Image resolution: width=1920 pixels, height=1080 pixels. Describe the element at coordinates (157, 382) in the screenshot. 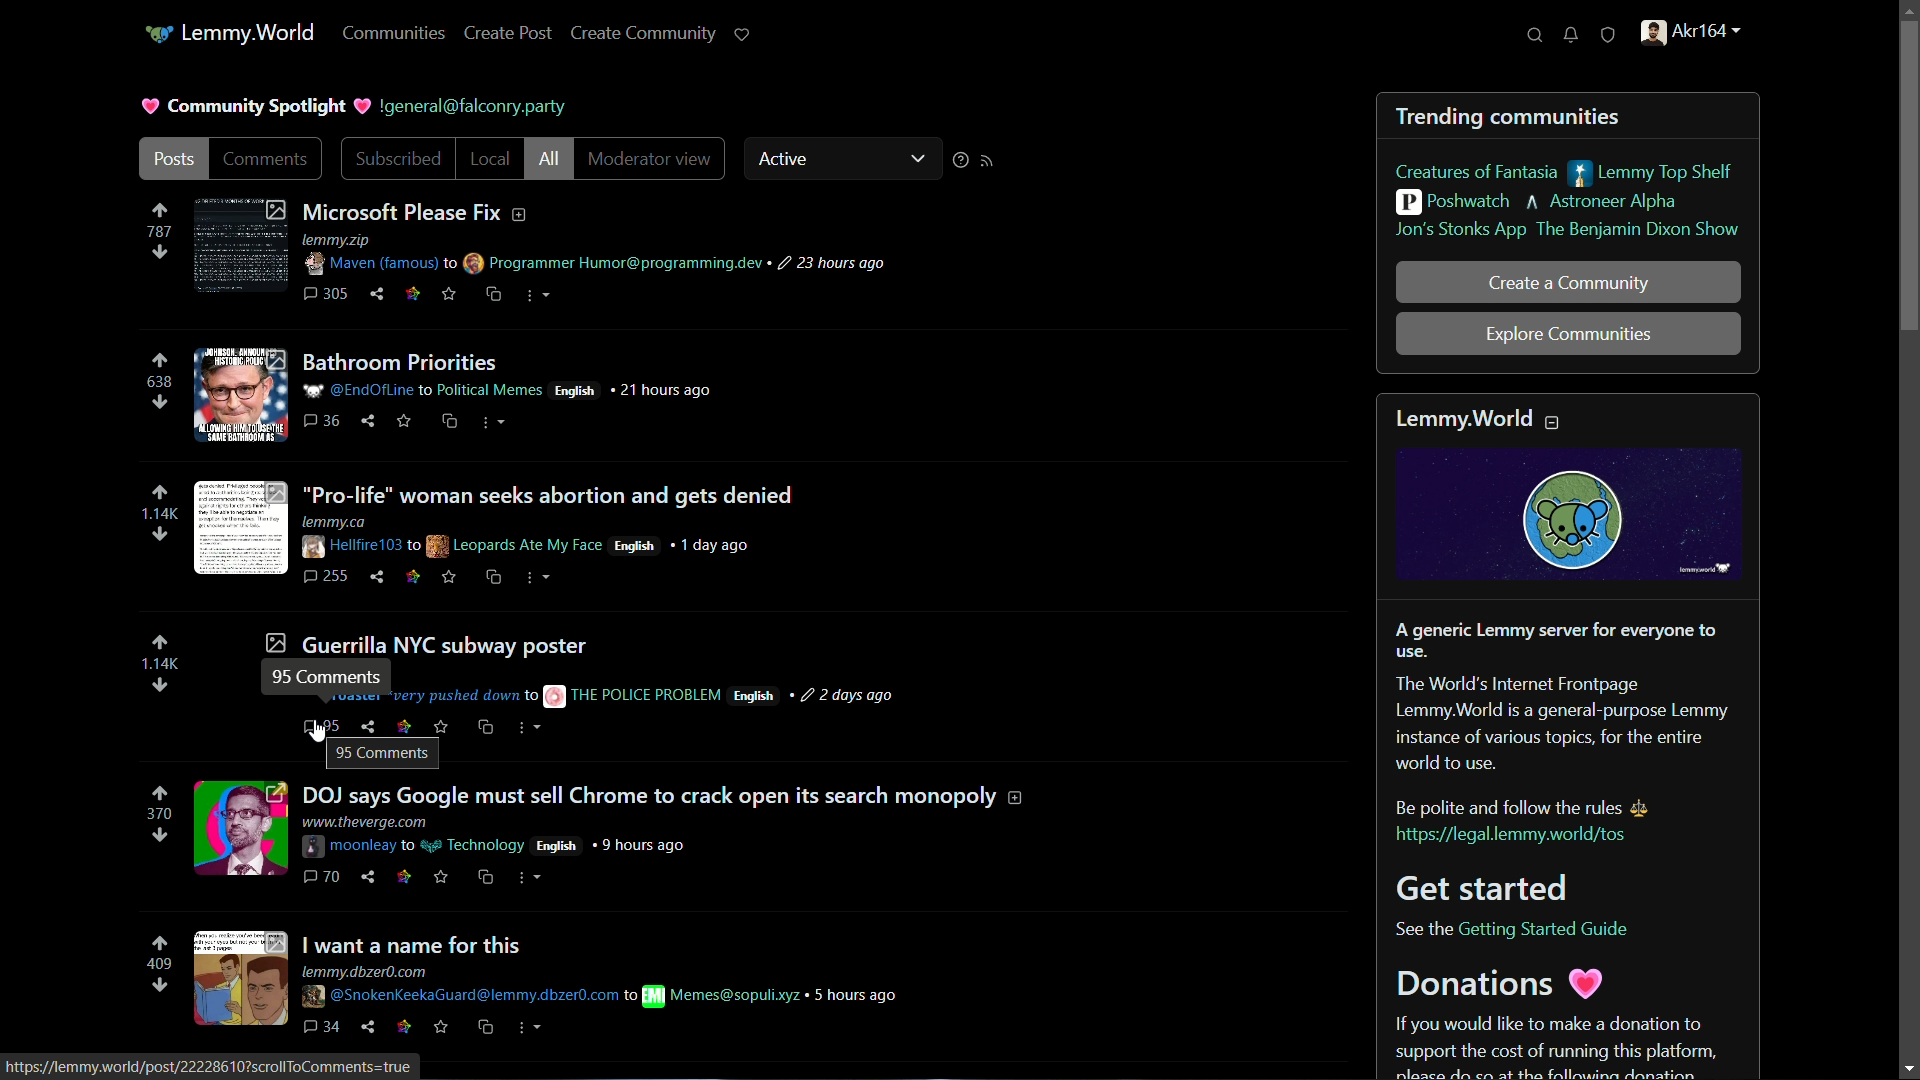

I see `number of votes` at that location.